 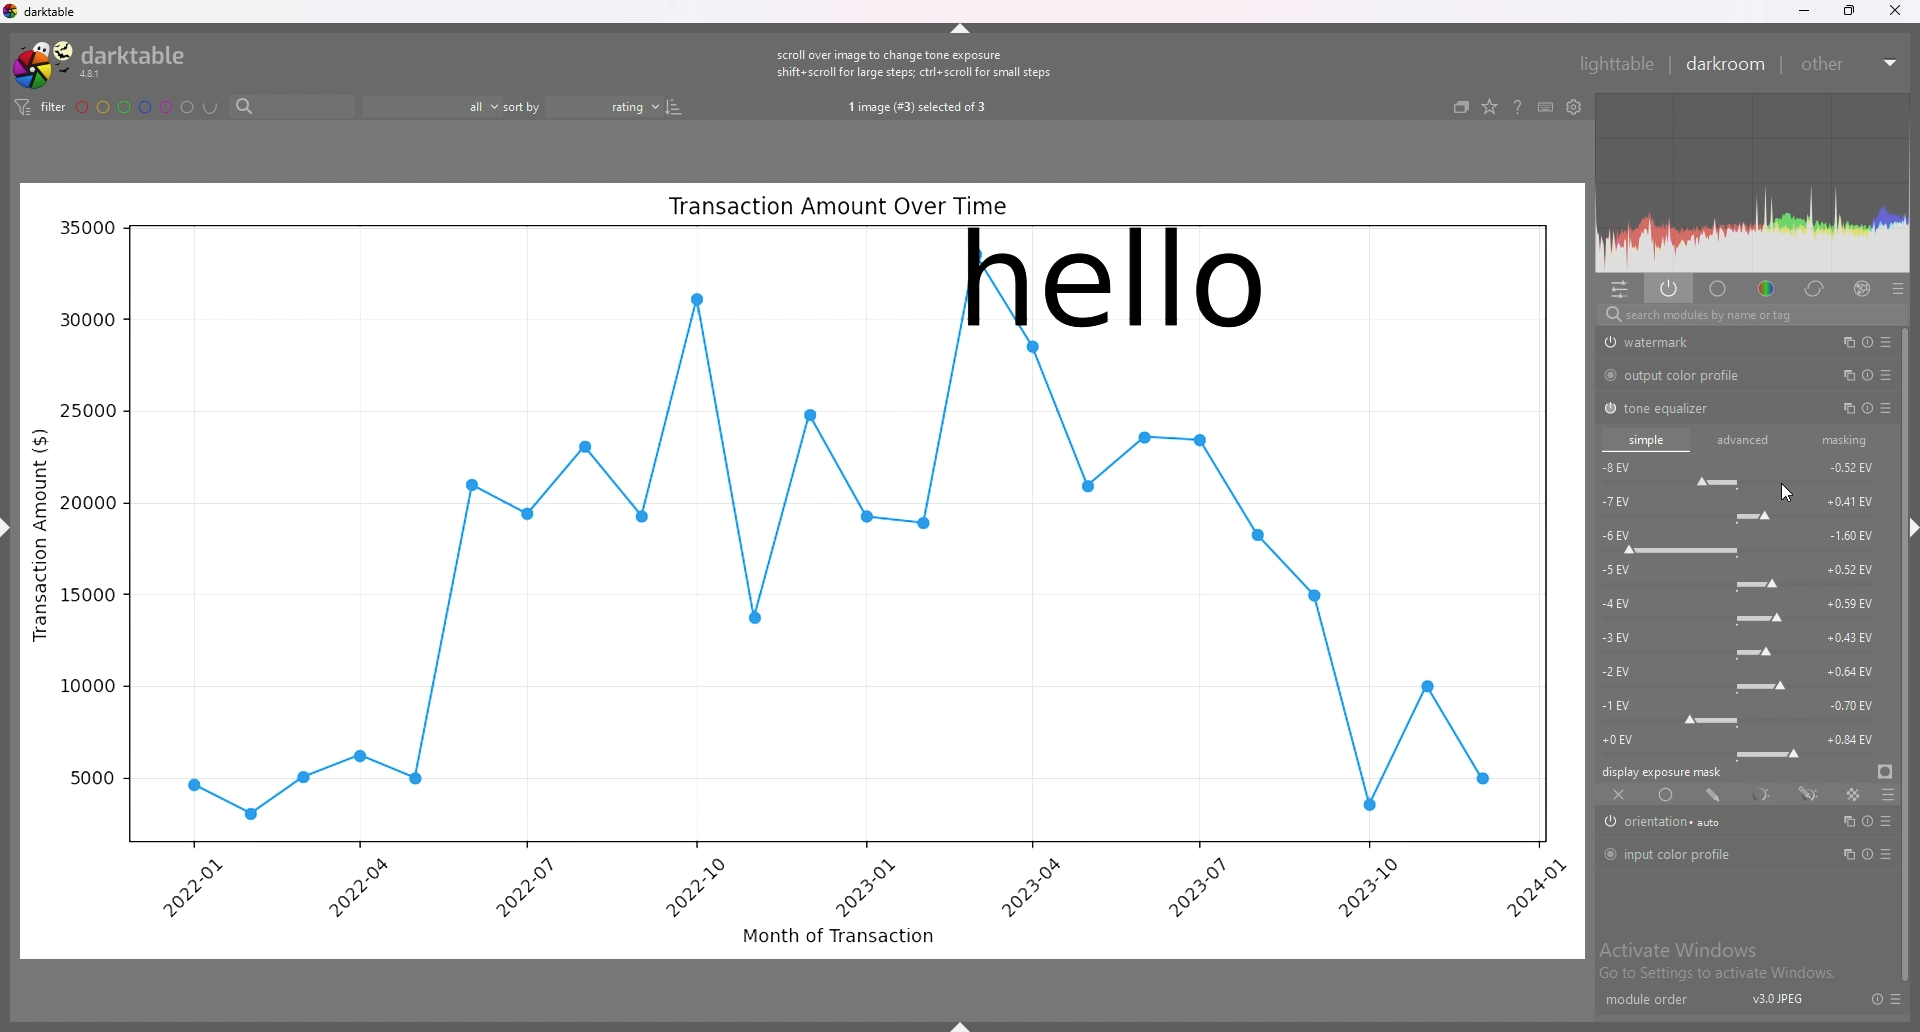 I want to click on minimize, so click(x=1804, y=11).